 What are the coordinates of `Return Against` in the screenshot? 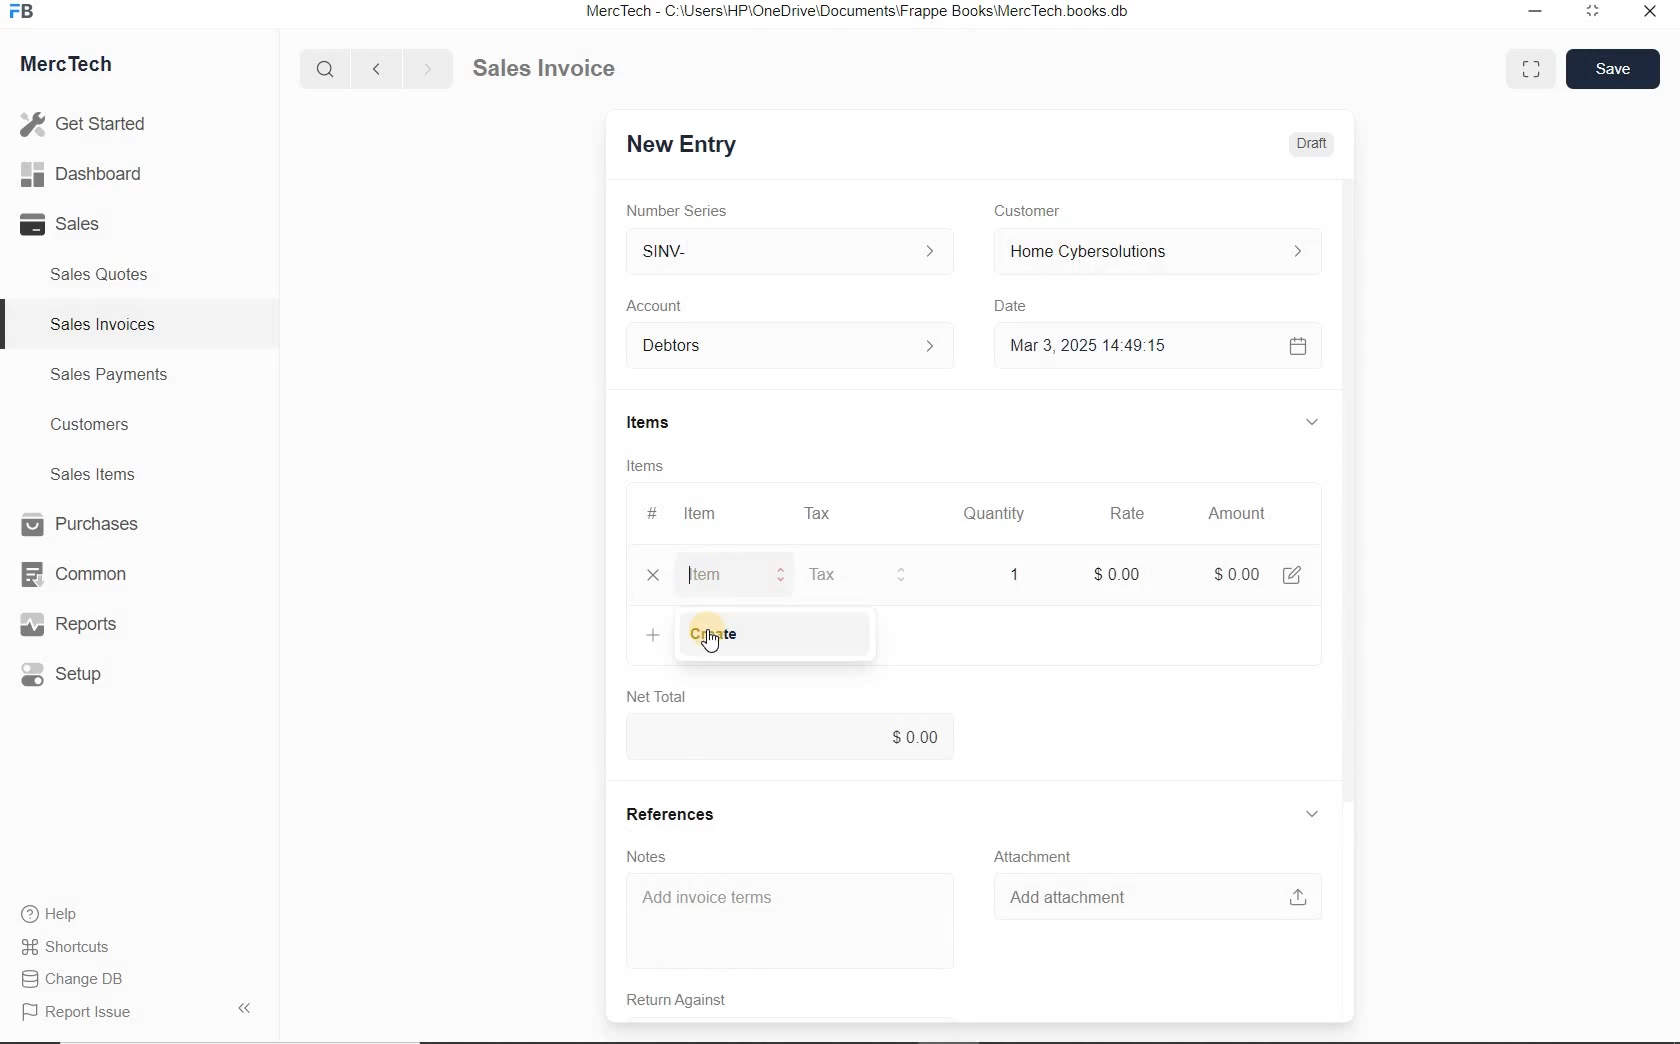 It's located at (691, 1000).